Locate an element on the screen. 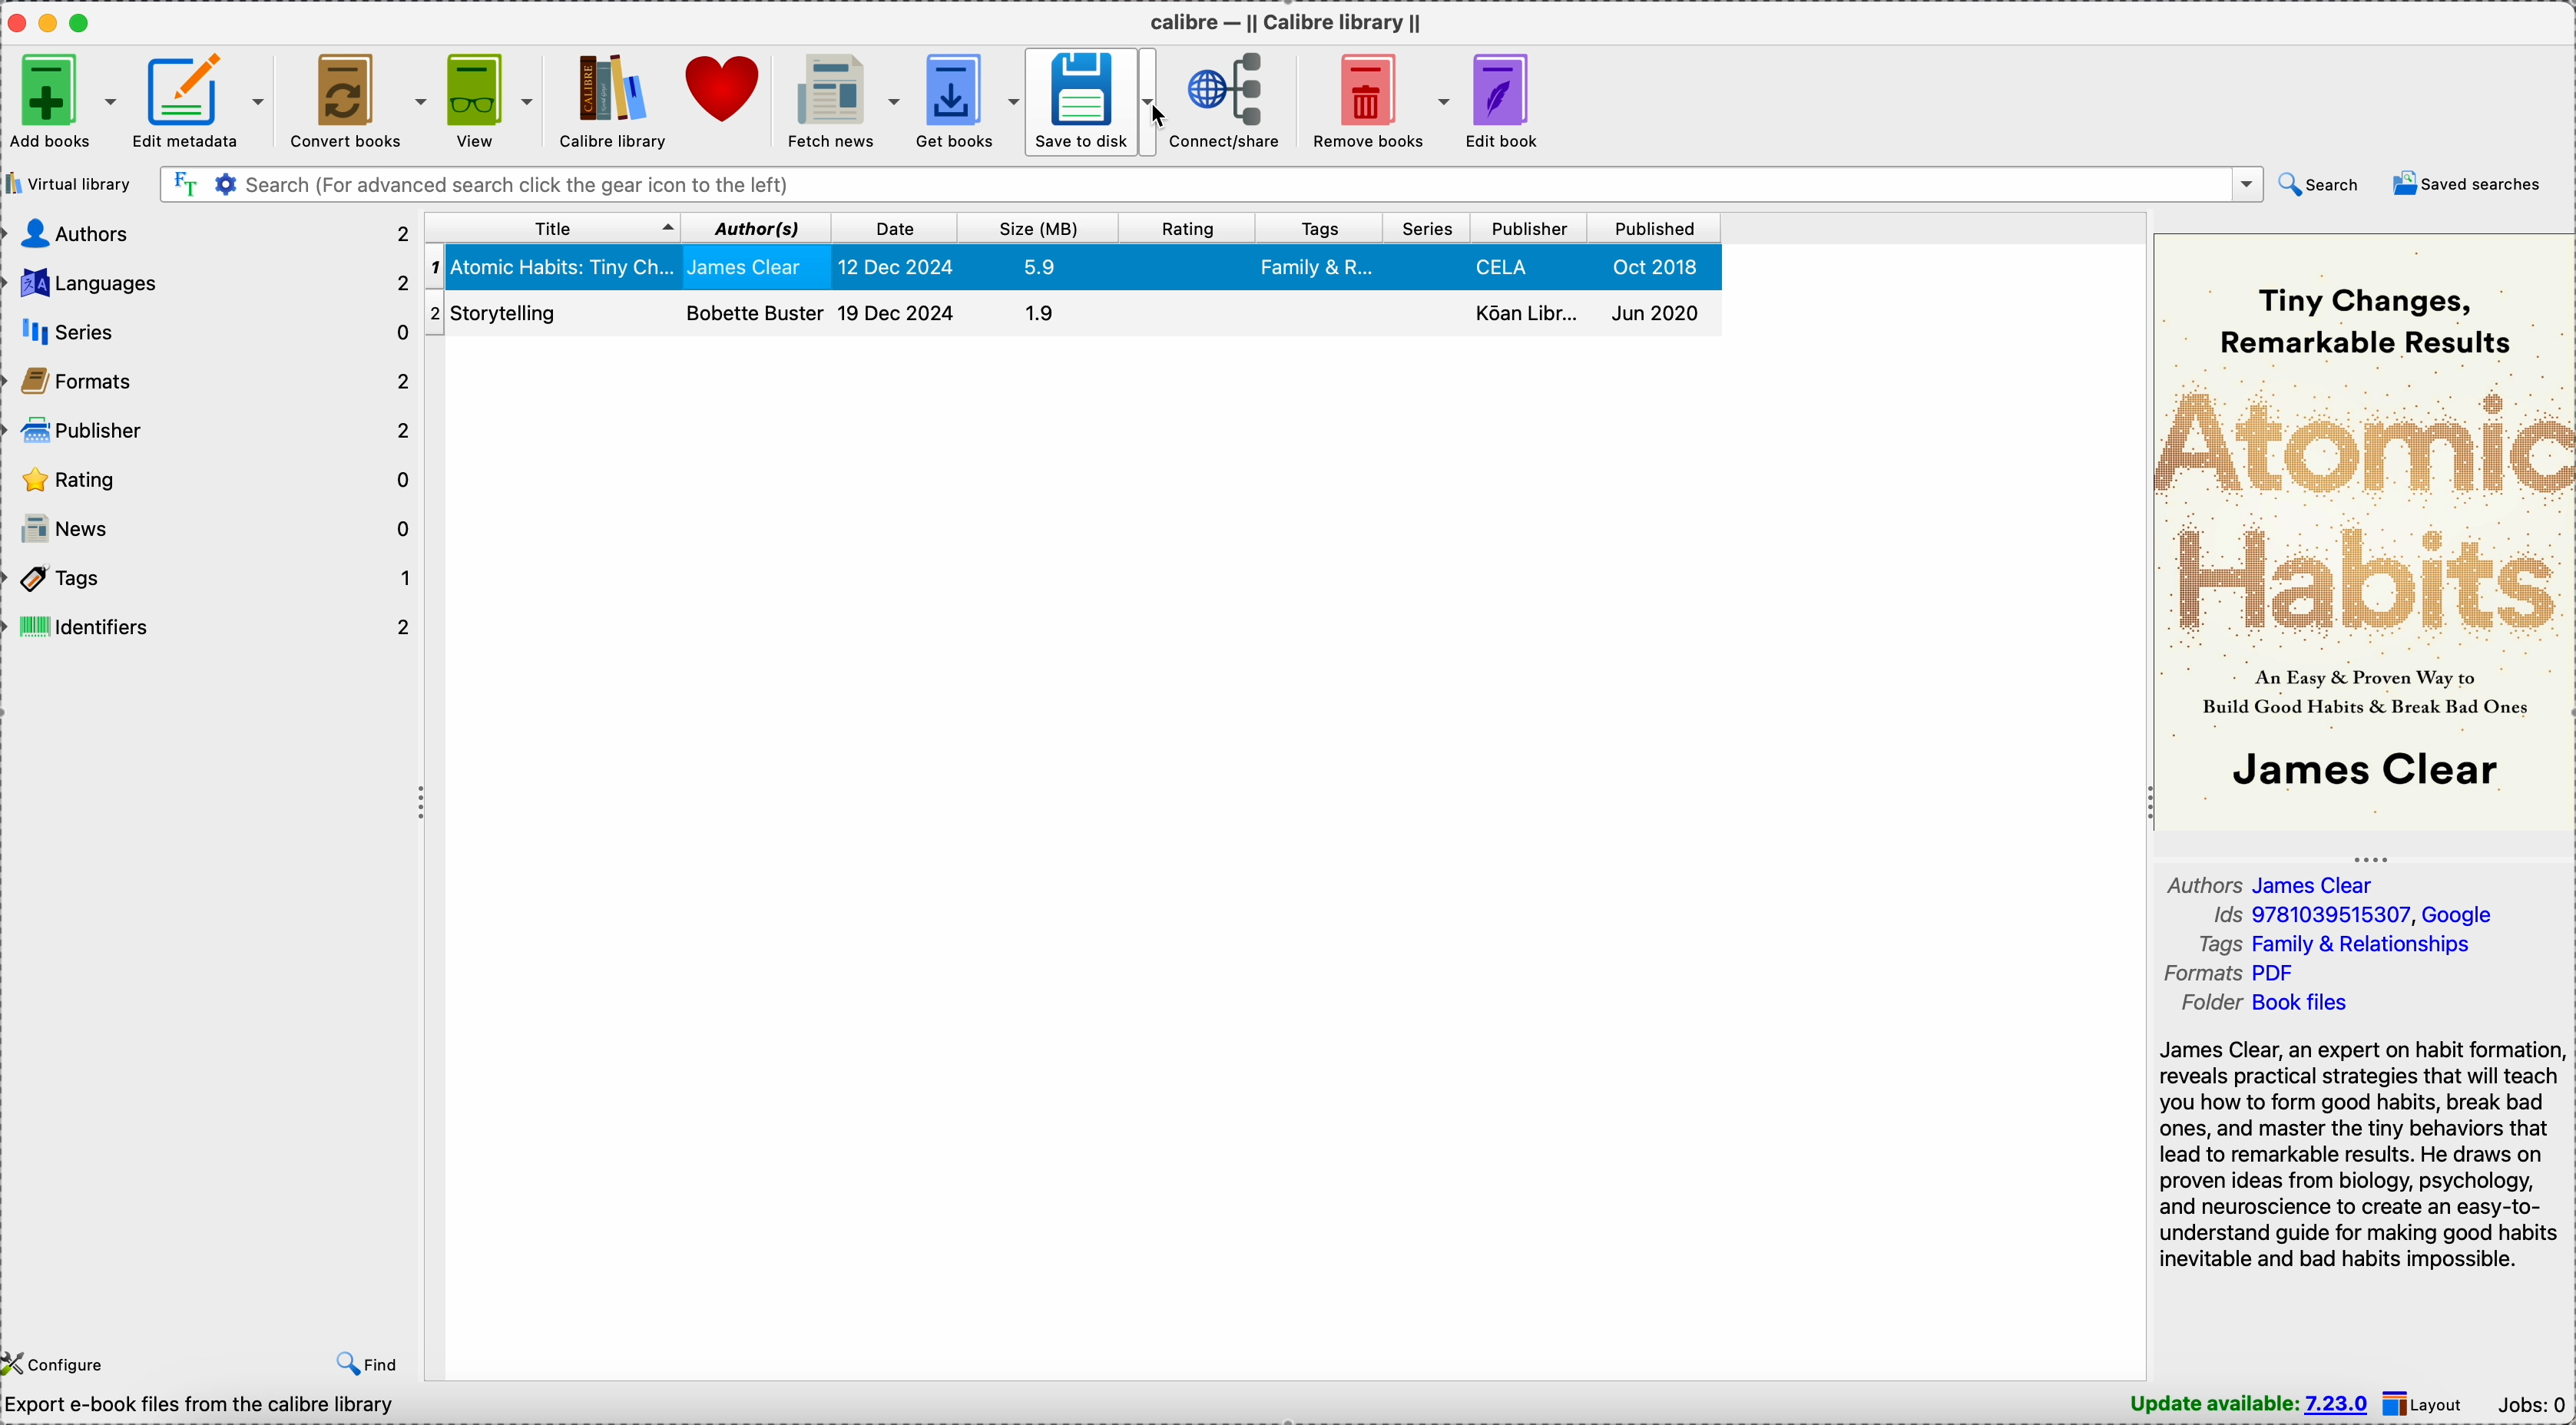  folder Book files is located at coordinates (2267, 1003).